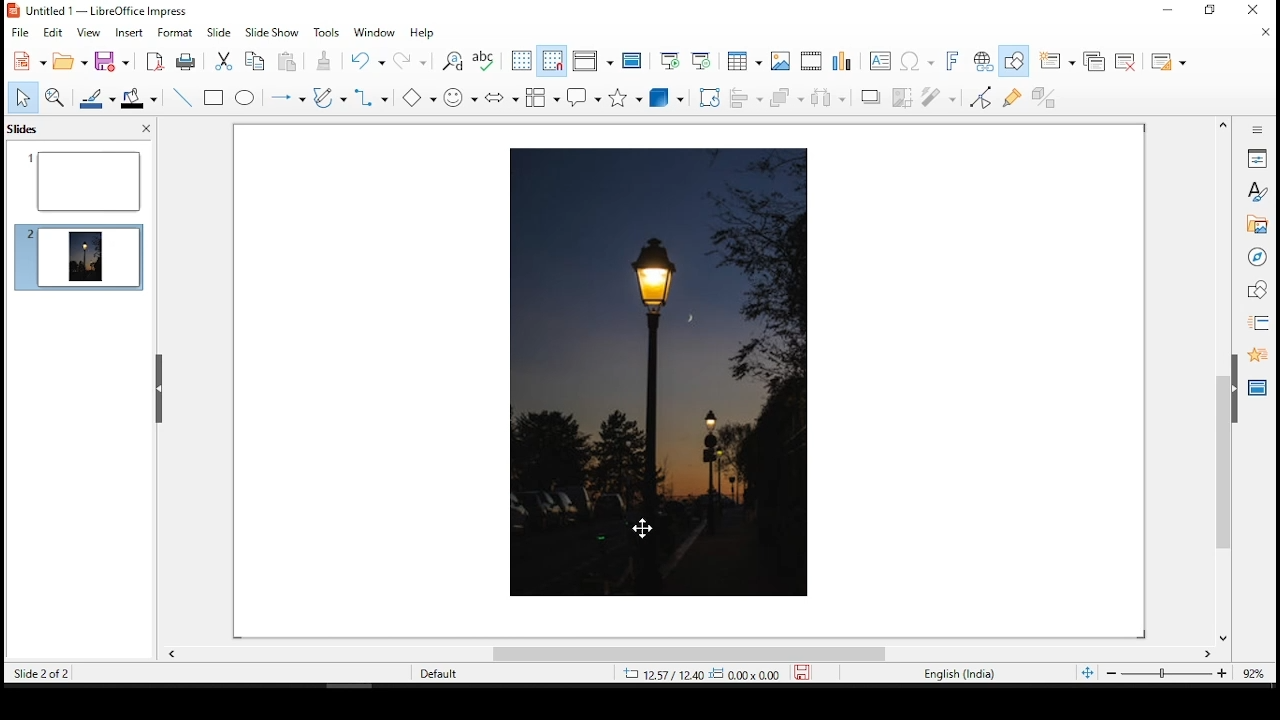 The image size is (1280, 720). What do you see at coordinates (85, 254) in the screenshot?
I see `slide 2` at bounding box center [85, 254].